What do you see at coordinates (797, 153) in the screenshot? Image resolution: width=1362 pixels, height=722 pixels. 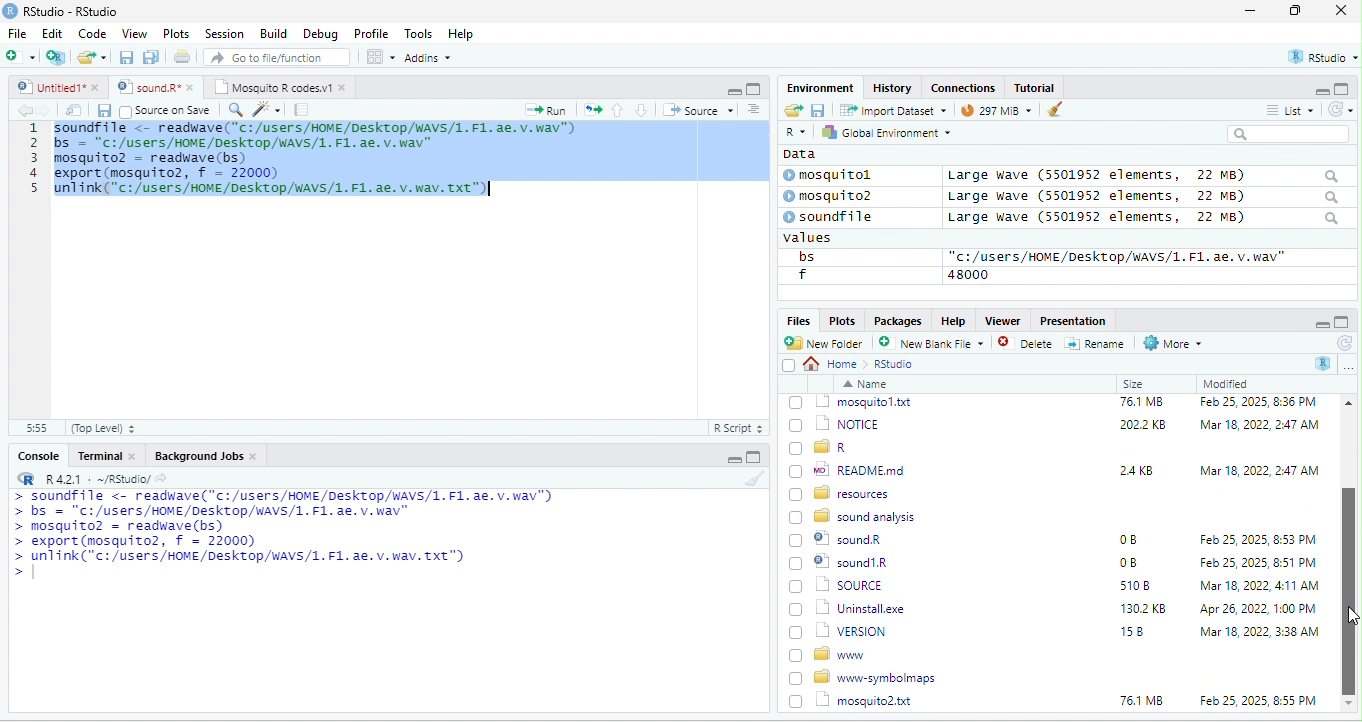 I see `data` at bounding box center [797, 153].